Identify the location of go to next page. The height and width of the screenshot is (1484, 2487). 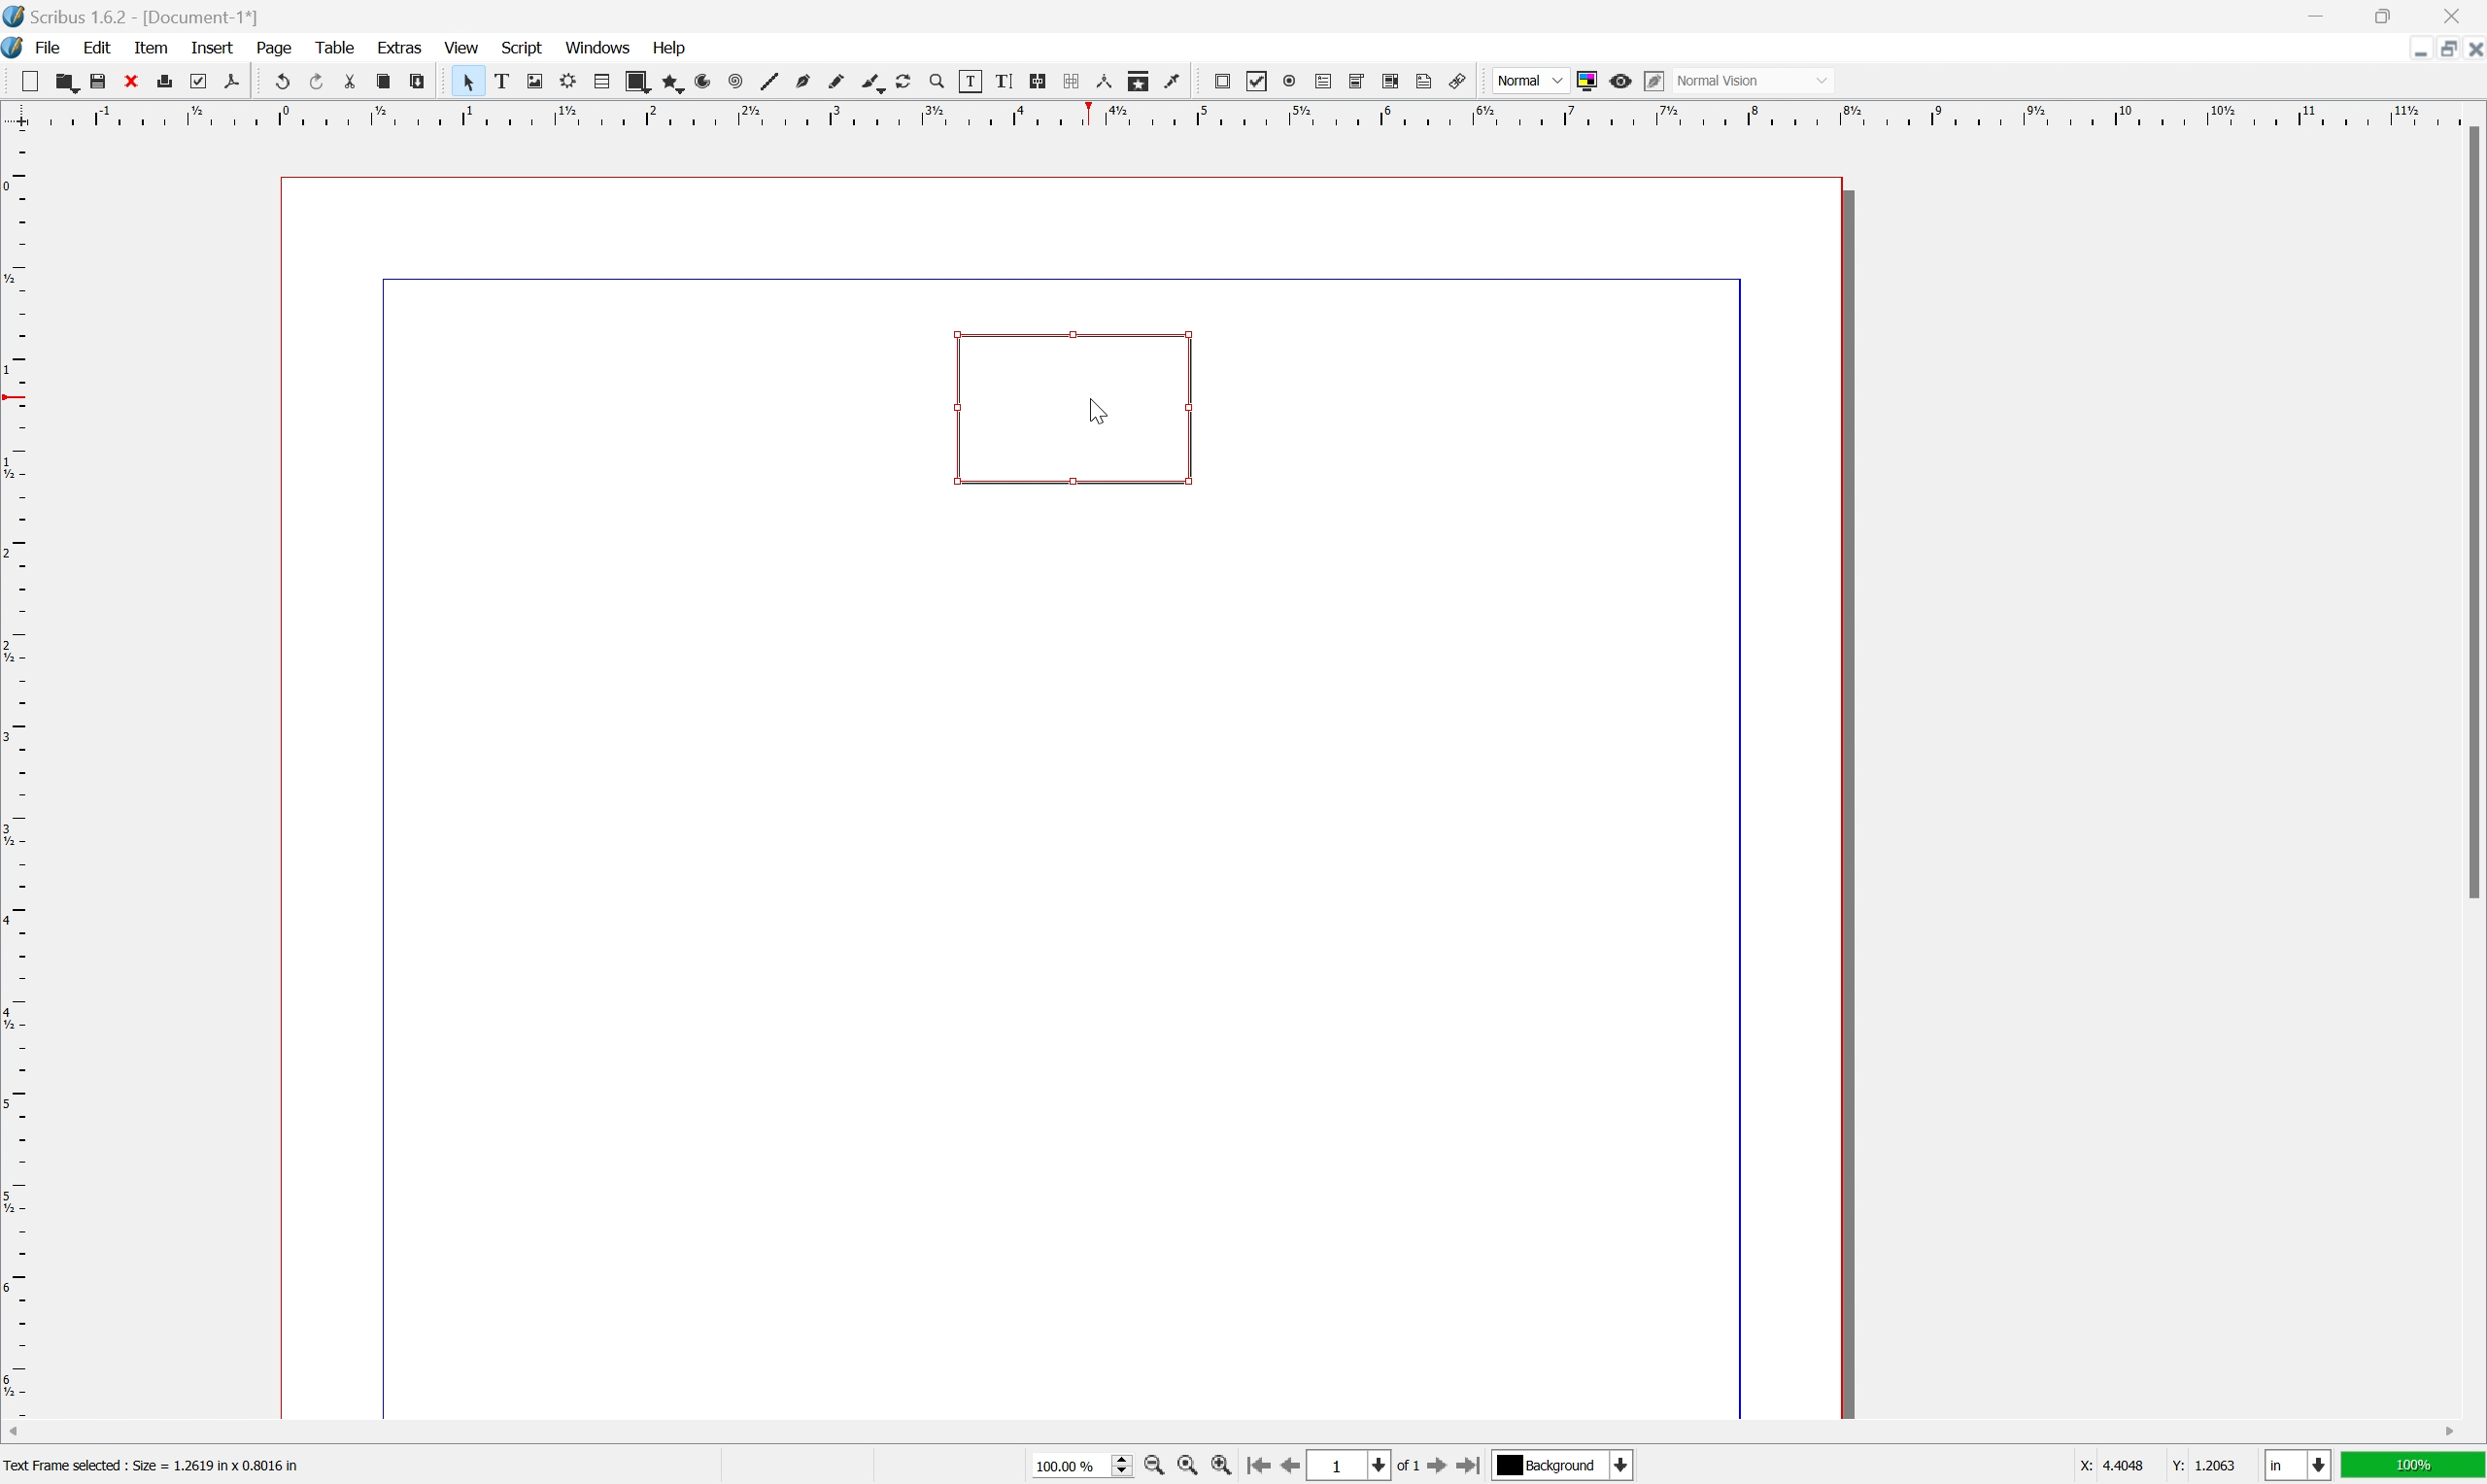
(1435, 1467).